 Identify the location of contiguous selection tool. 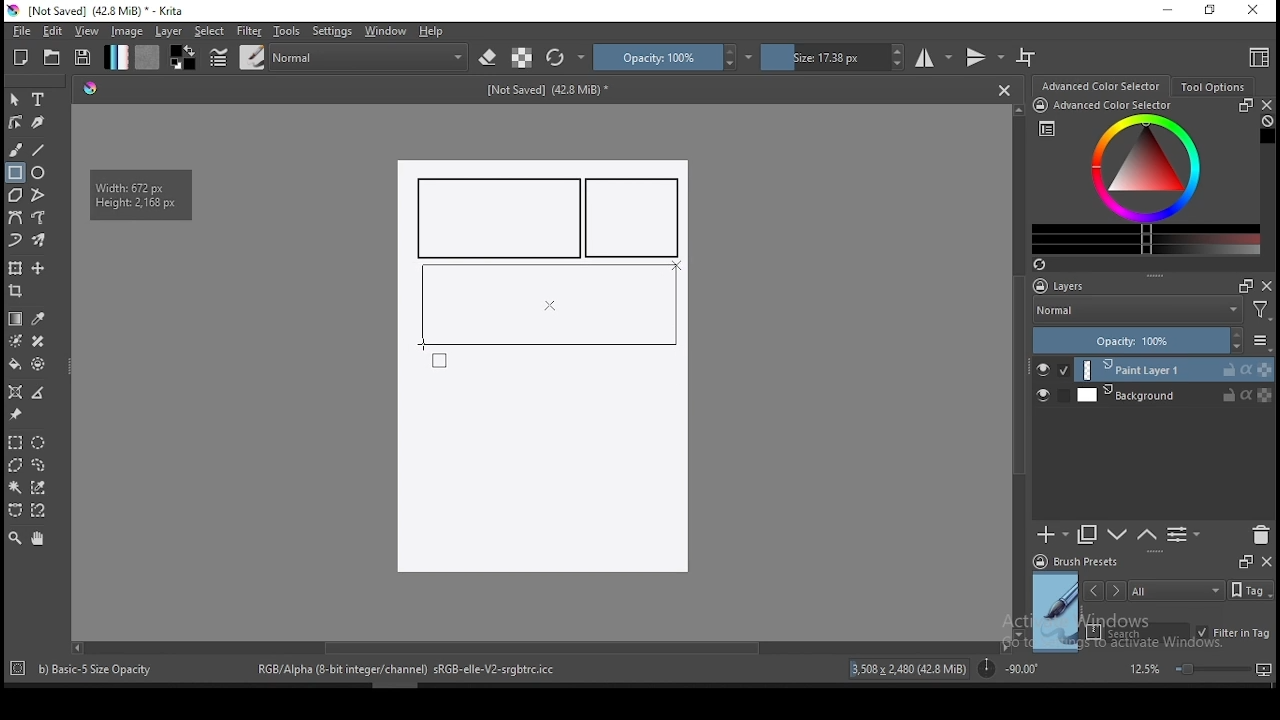
(16, 489).